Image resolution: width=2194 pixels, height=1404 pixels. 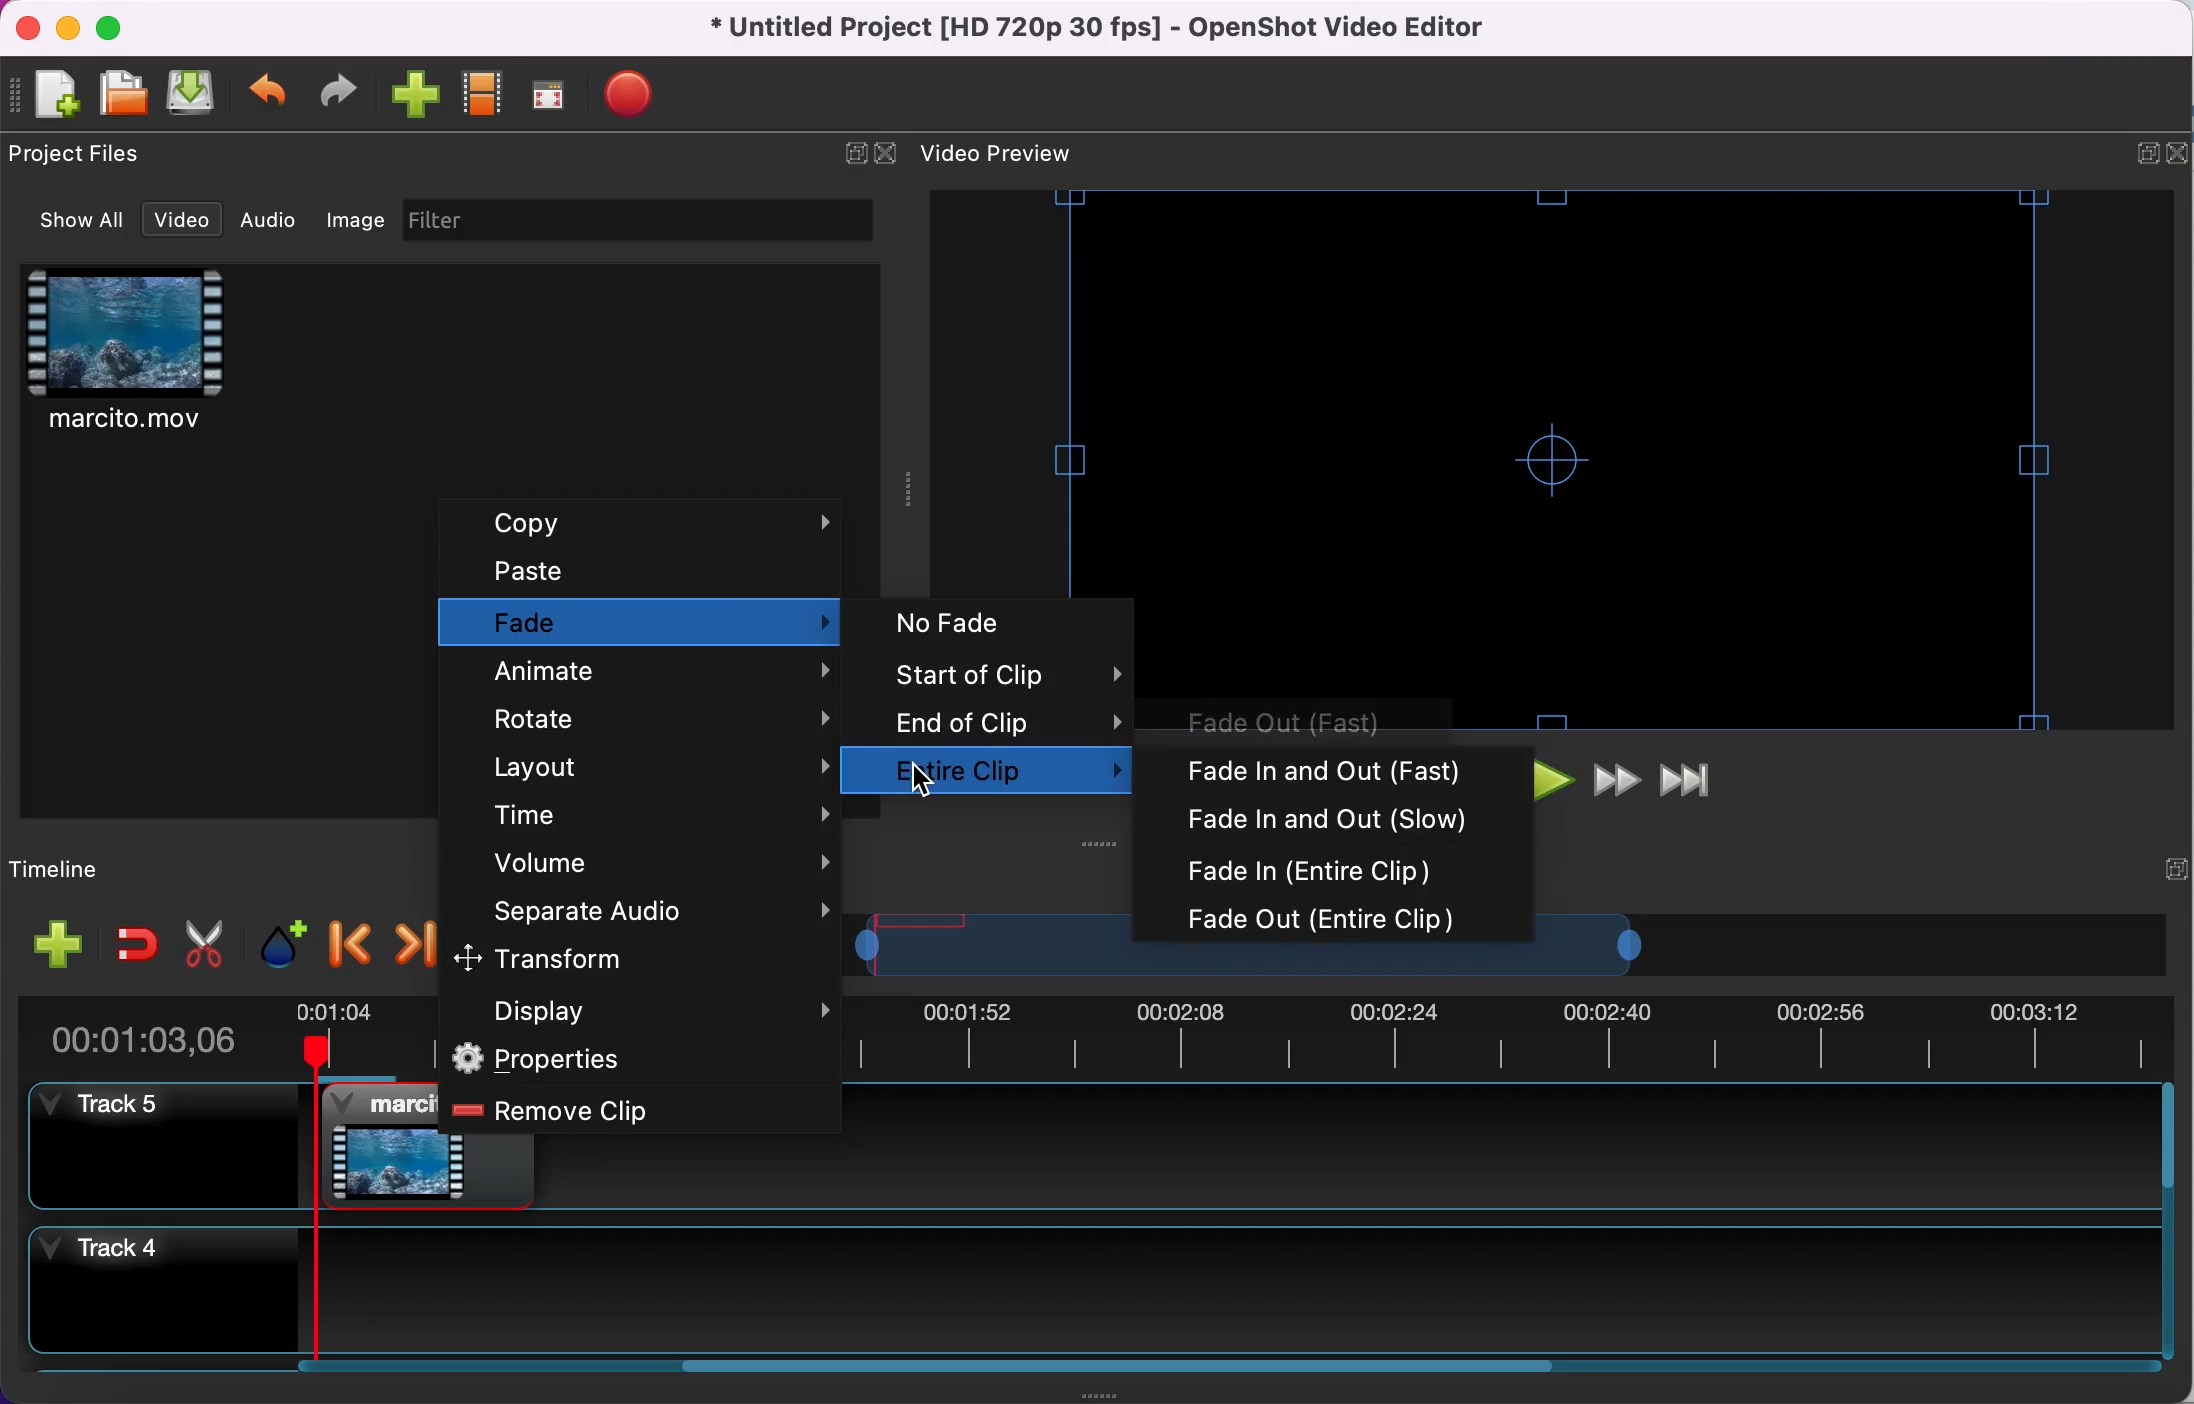 What do you see at coordinates (1613, 461) in the screenshot?
I see `video preview` at bounding box center [1613, 461].